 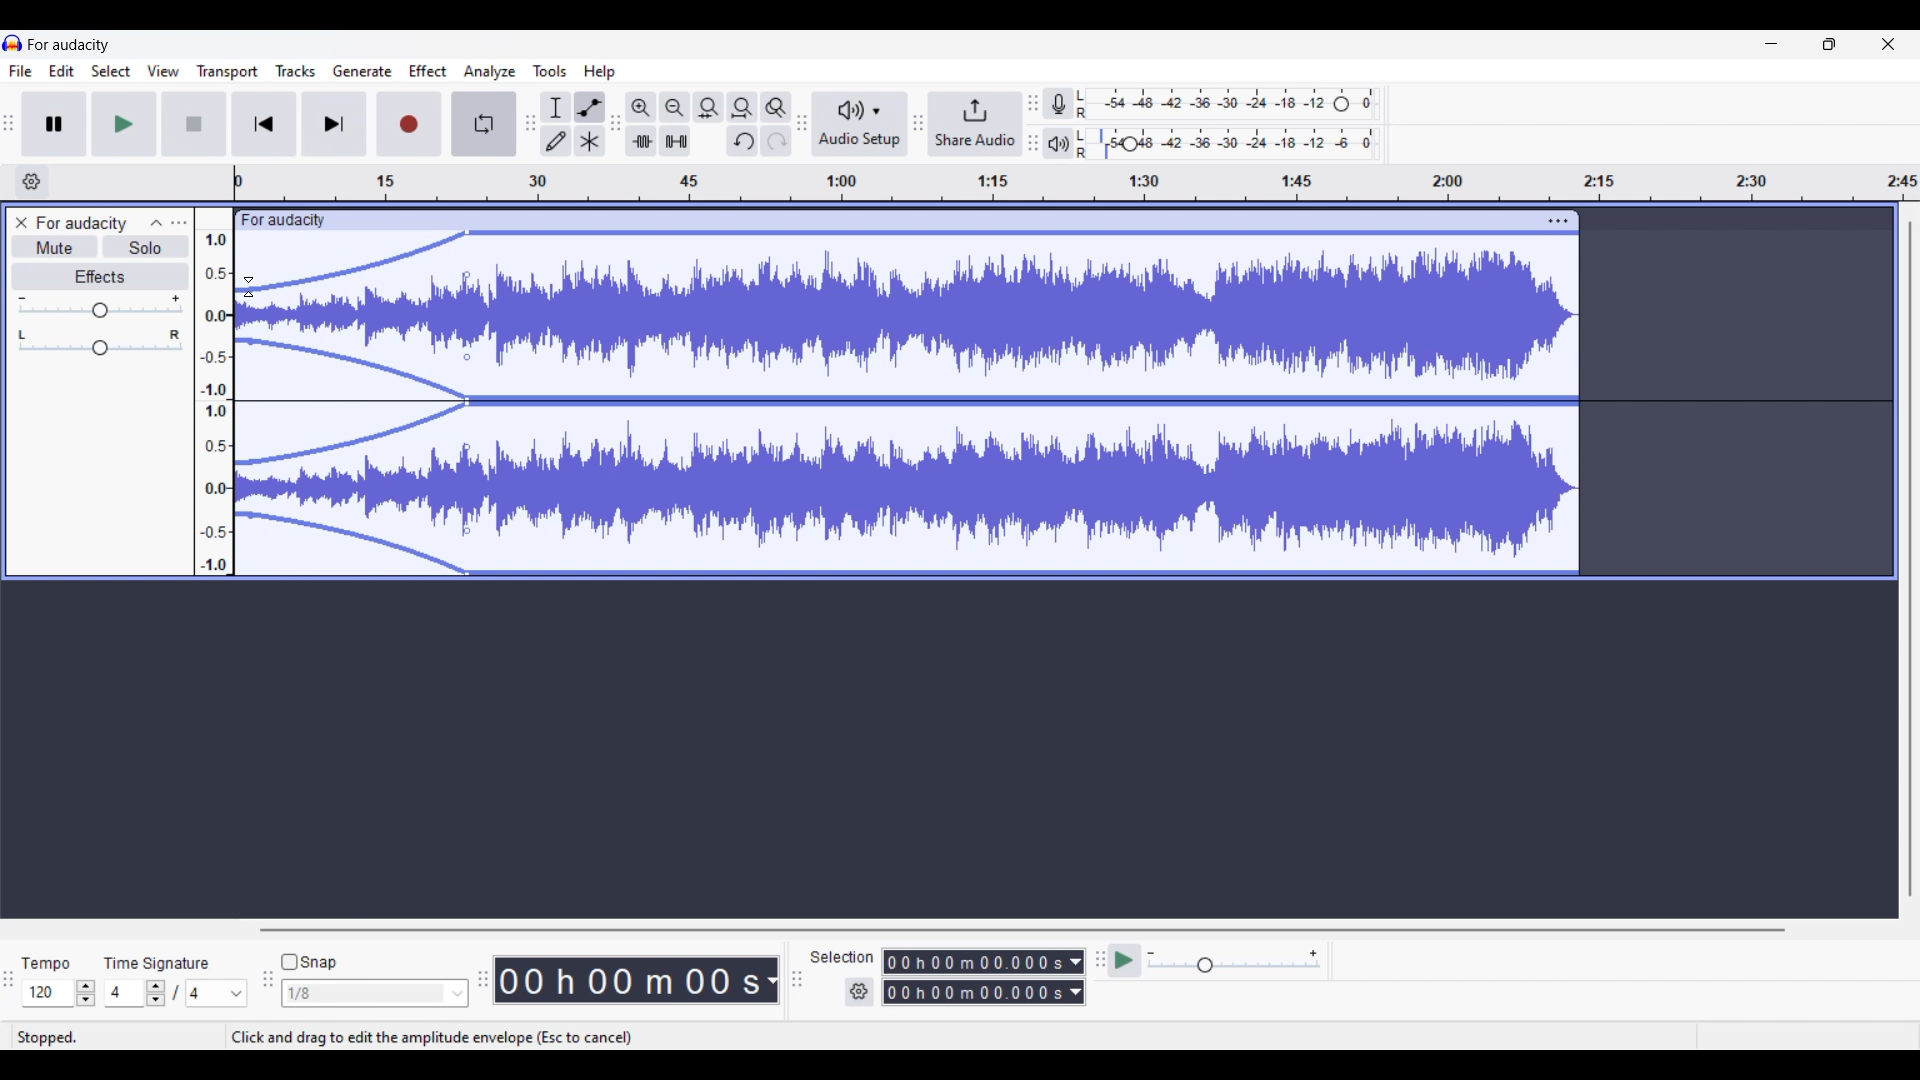 What do you see at coordinates (1830, 44) in the screenshot?
I see `Show in smaller tab` at bounding box center [1830, 44].